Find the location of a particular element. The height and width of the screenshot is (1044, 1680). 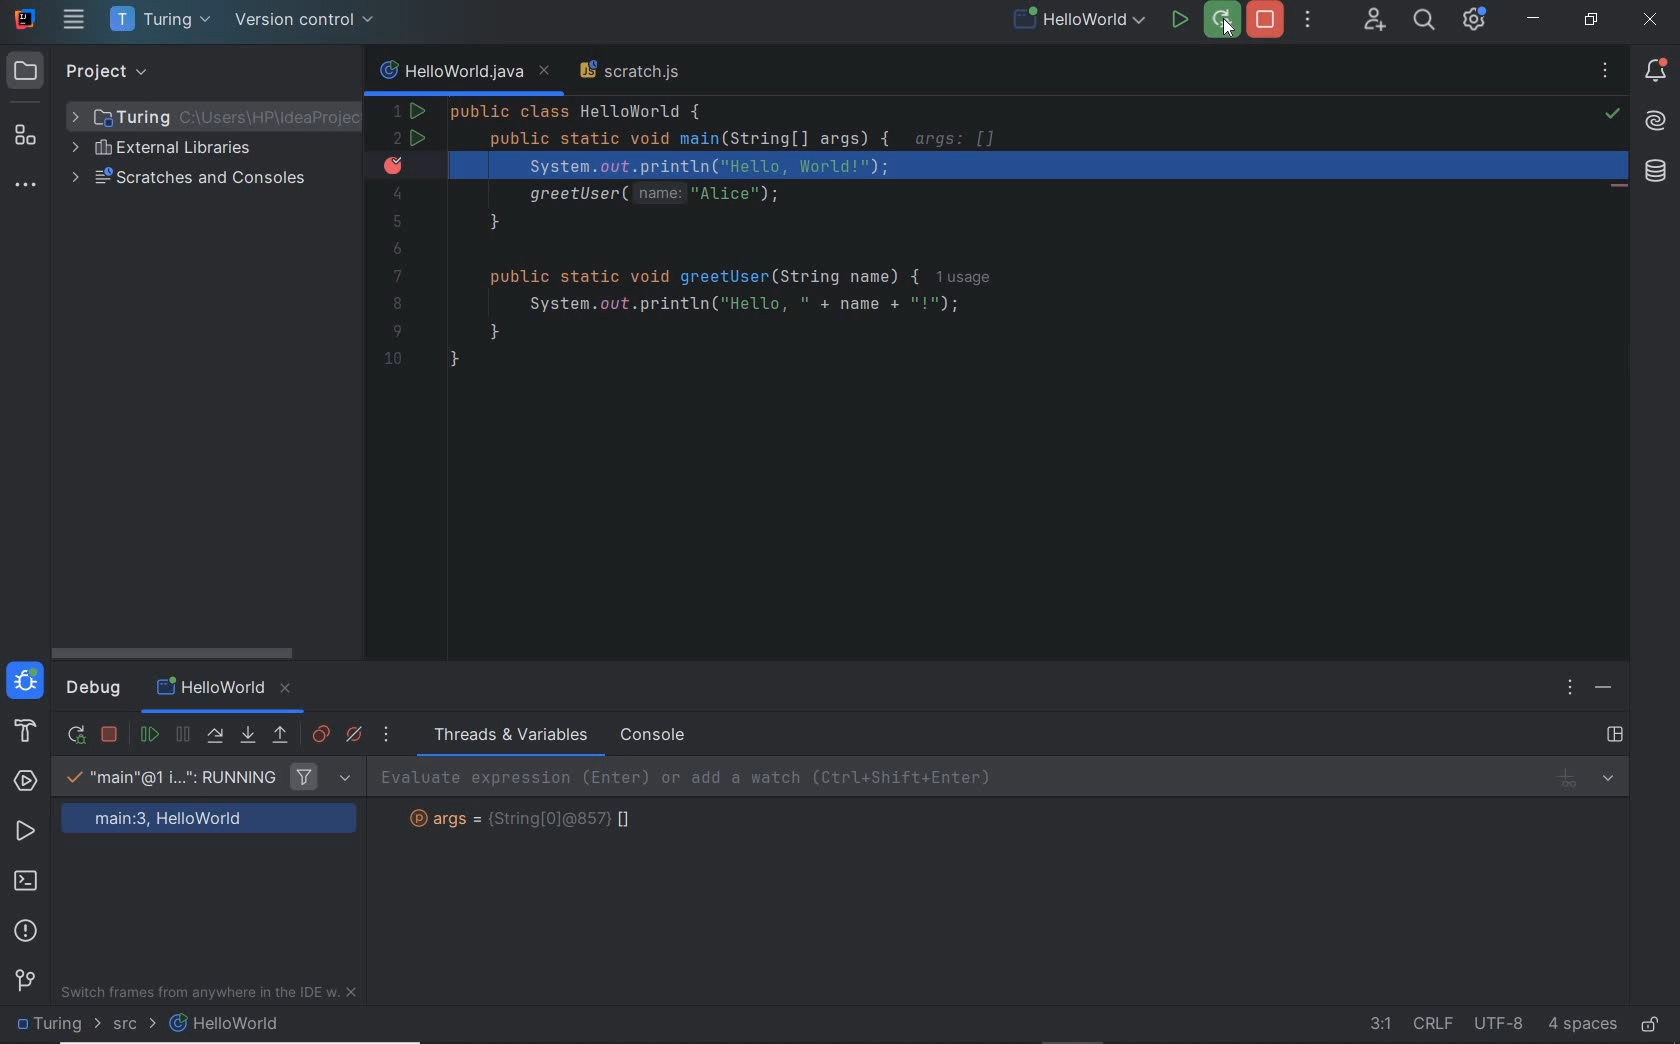

line separator is located at coordinates (1433, 1025).